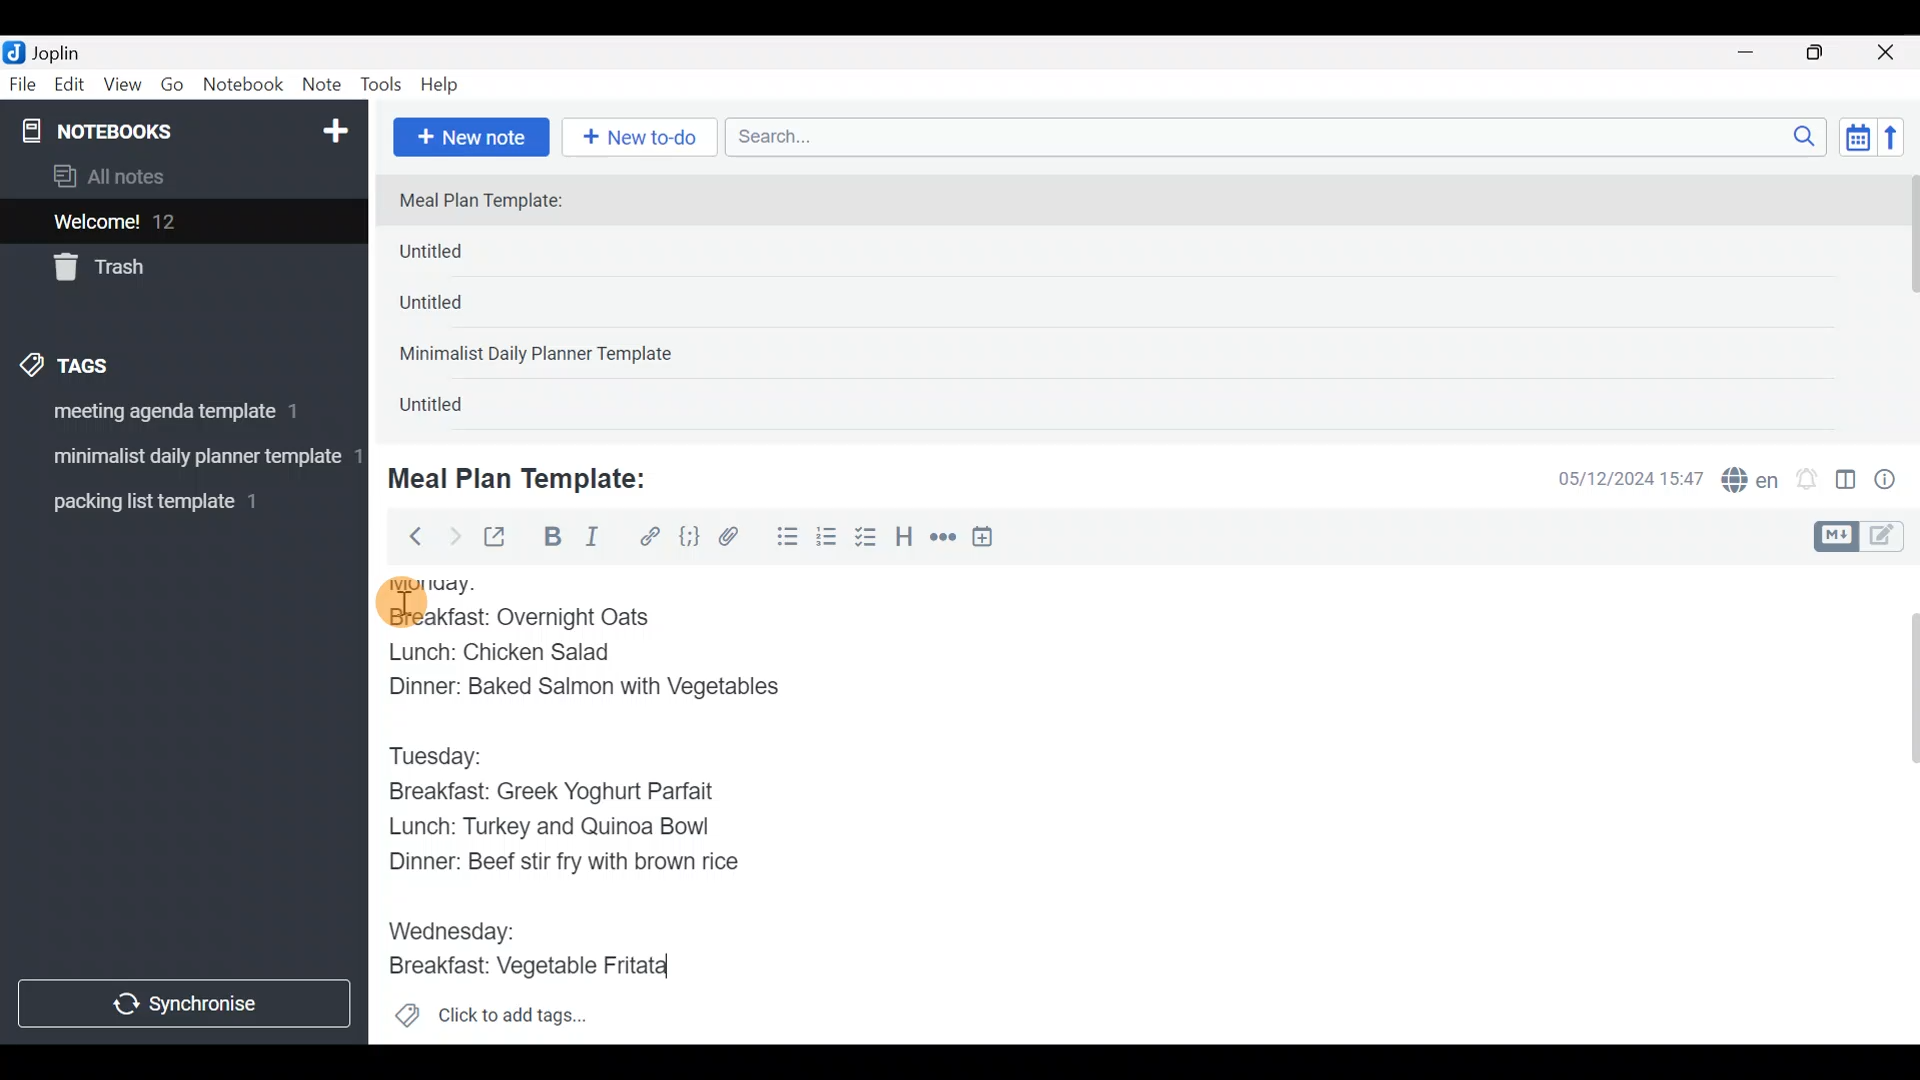 Image resolution: width=1920 pixels, height=1080 pixels. What do you see at coordinates (1864, 534) in the screenshot?
I see `Toggle editors` at bounding box center [1864, 534].